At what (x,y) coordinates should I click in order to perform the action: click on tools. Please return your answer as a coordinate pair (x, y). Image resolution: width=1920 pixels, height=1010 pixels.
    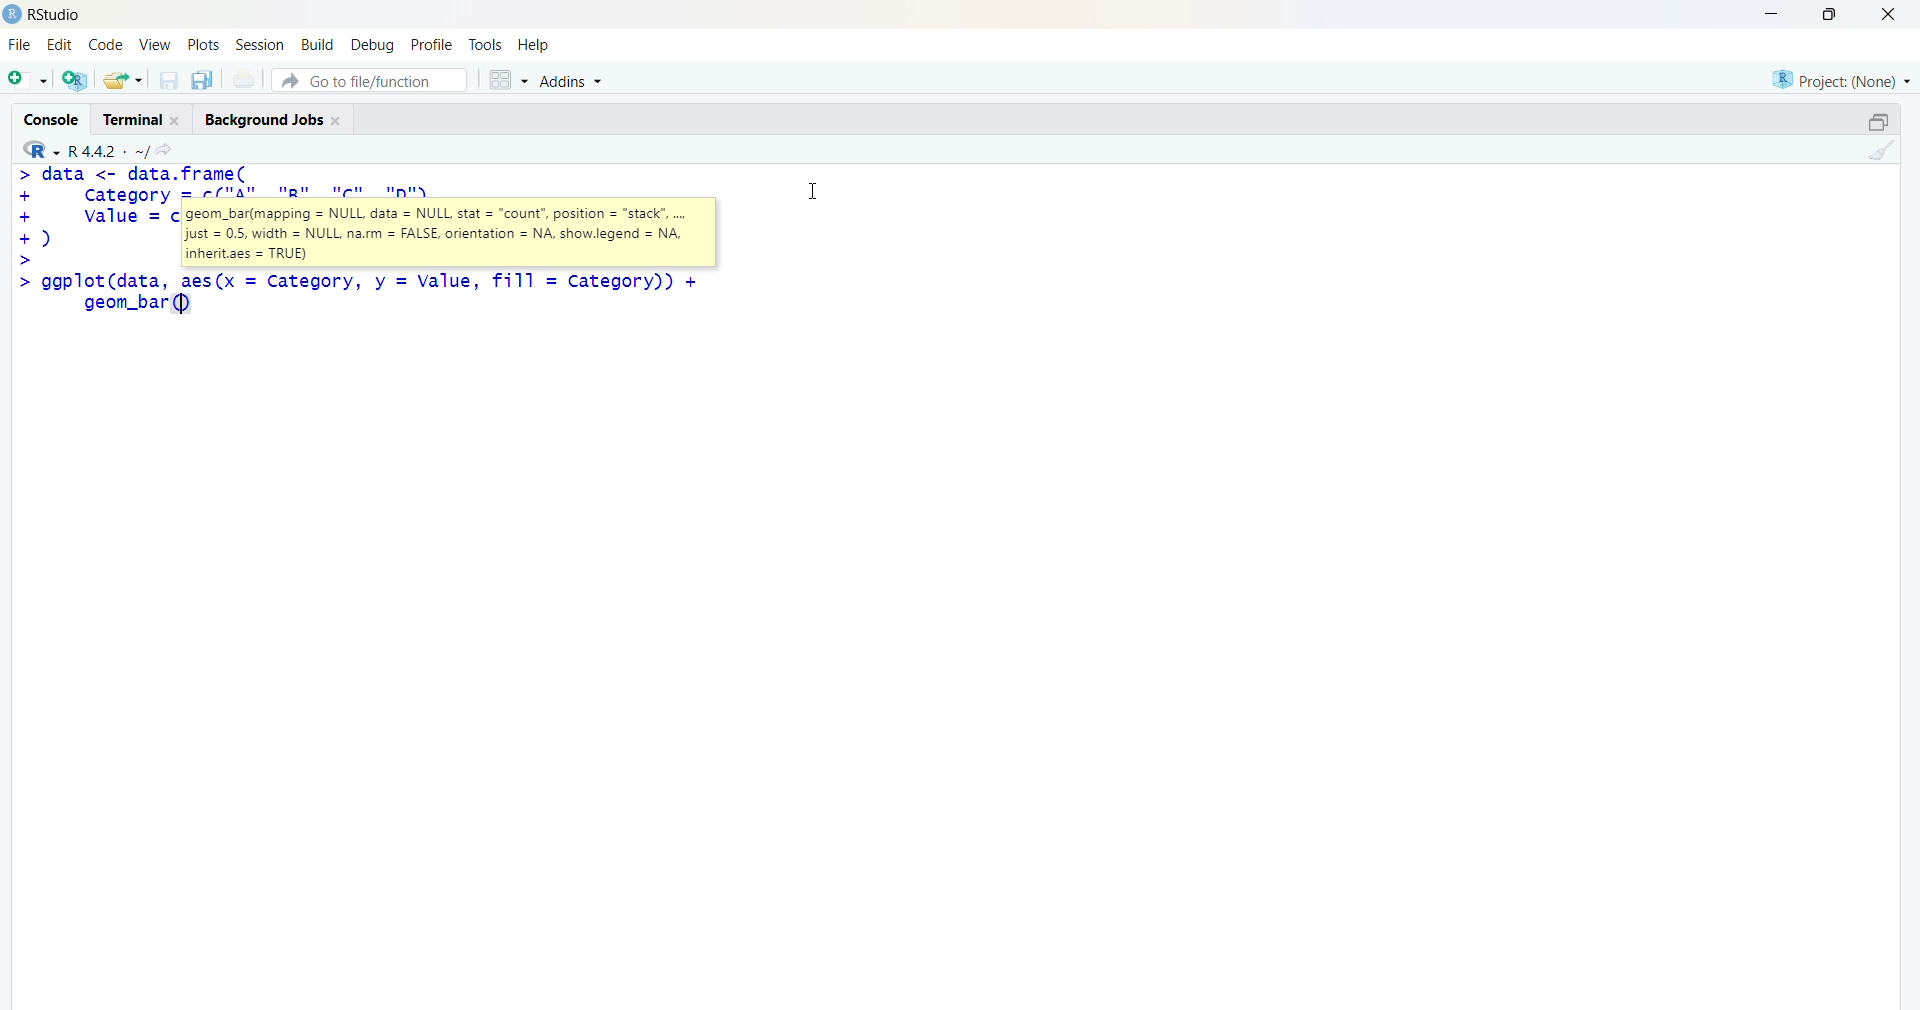
    Looking at the image, I should click on (487, 45).